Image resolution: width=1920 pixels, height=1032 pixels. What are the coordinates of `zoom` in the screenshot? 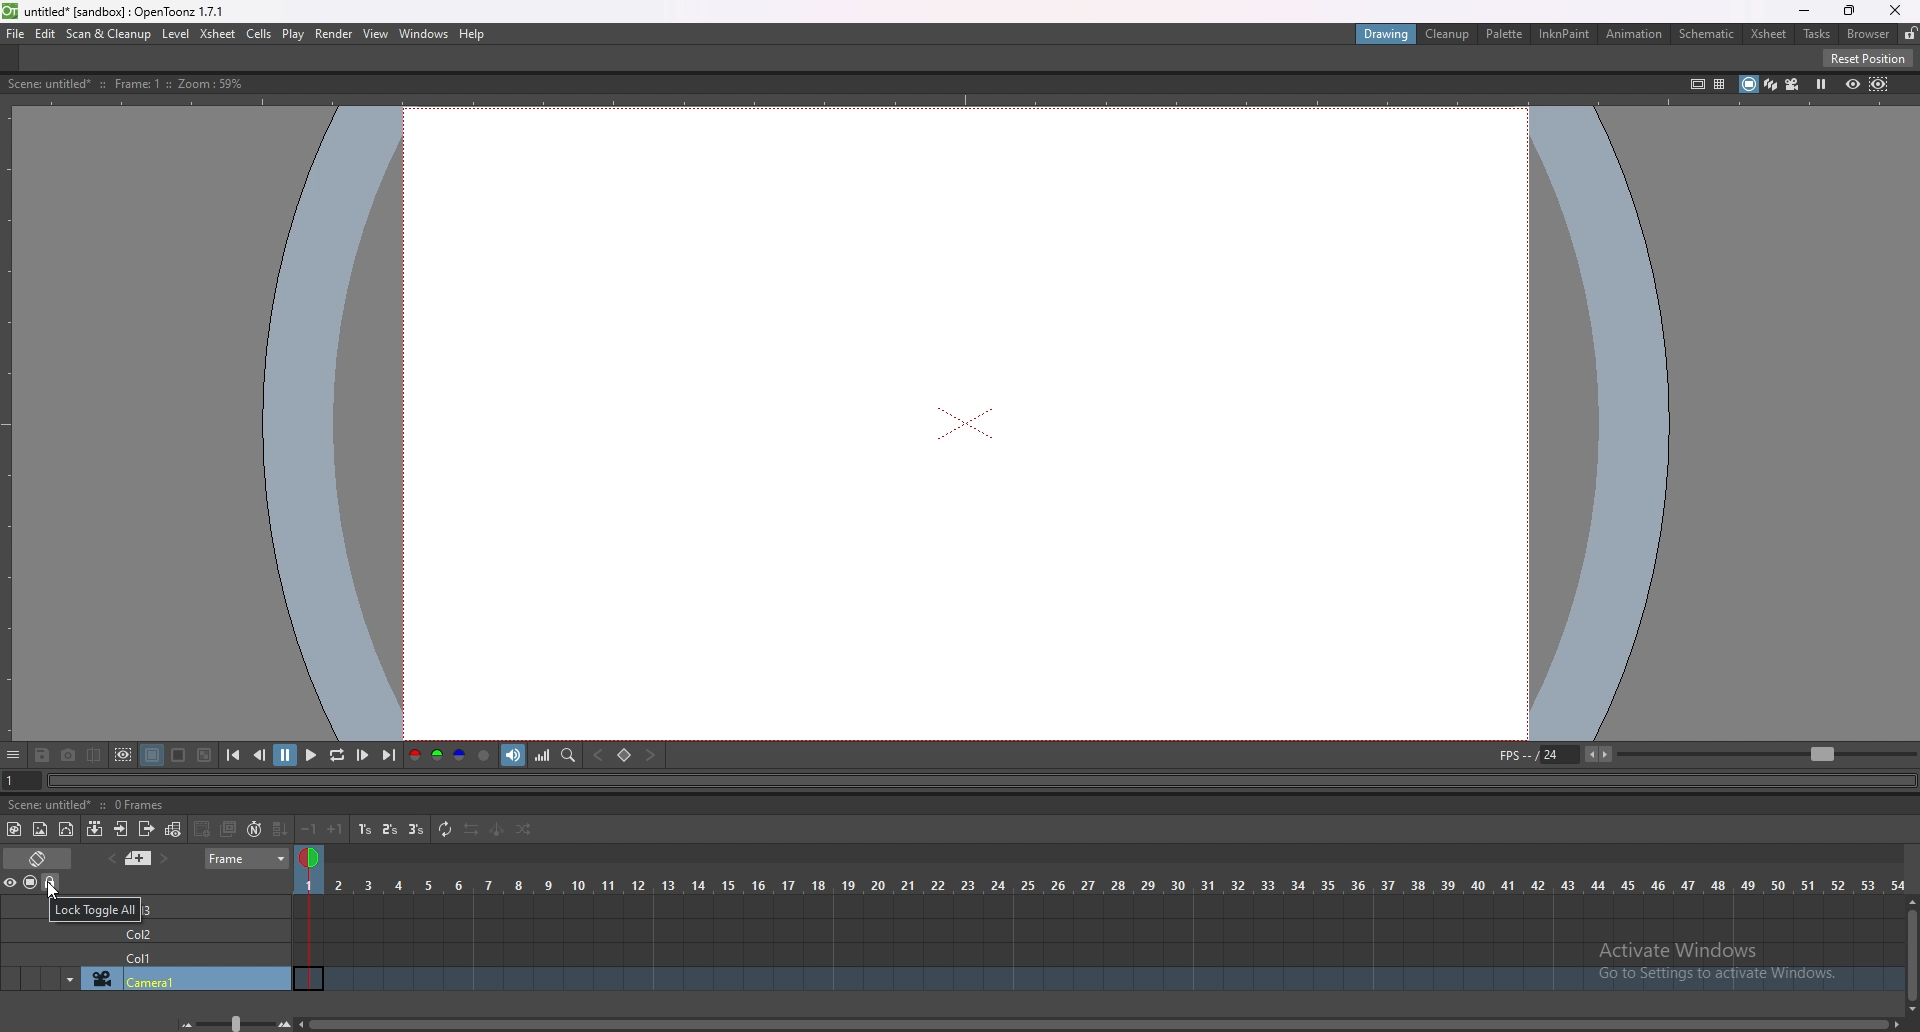 It's located at (1766, 754).